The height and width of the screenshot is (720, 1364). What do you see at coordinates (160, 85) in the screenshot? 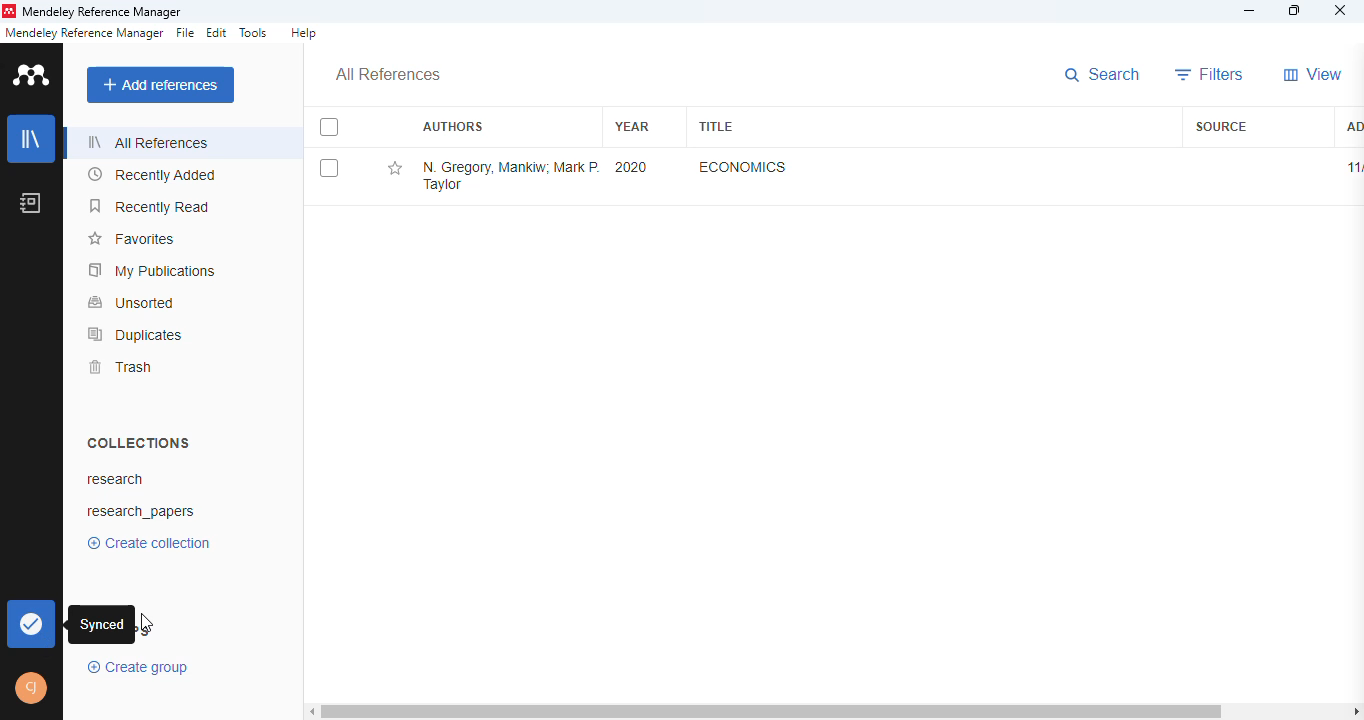
I see `add references` at bounding box center [160, 85].